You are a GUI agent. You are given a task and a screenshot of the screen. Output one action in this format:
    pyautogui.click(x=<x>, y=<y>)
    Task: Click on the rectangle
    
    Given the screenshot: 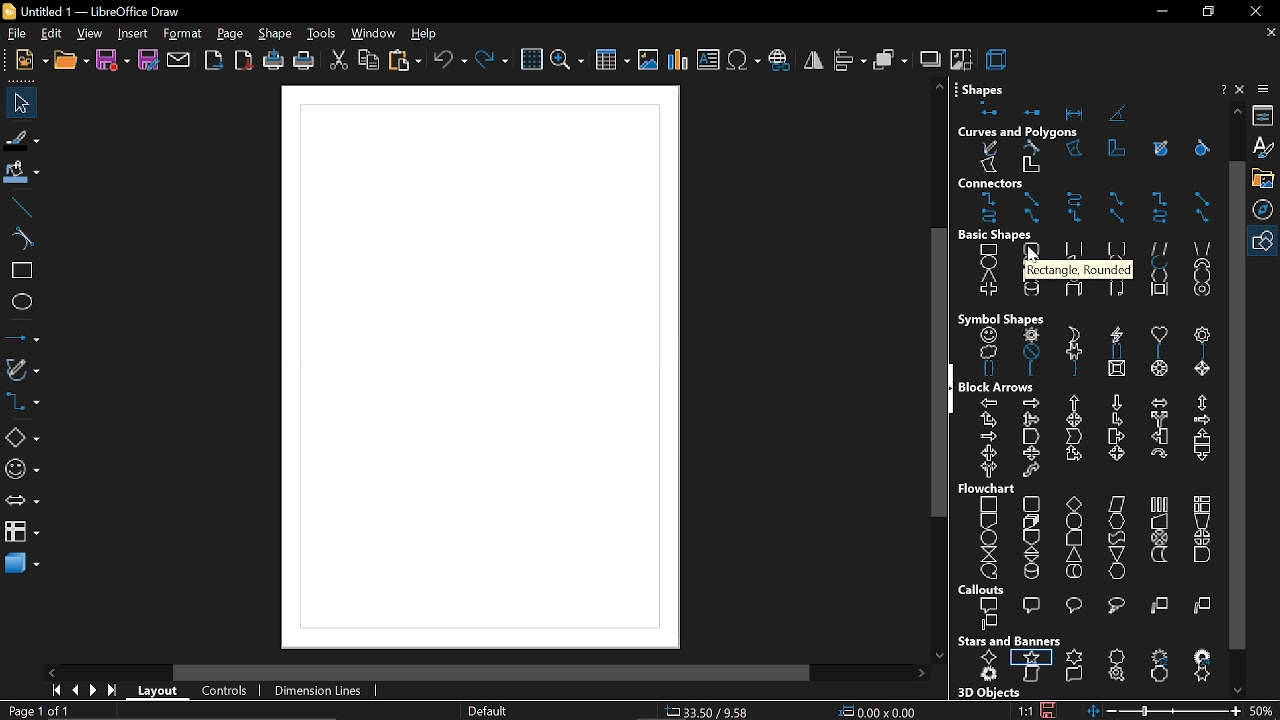 What is the action you would take?
    pyautogui.click(x=22, y=272)
    